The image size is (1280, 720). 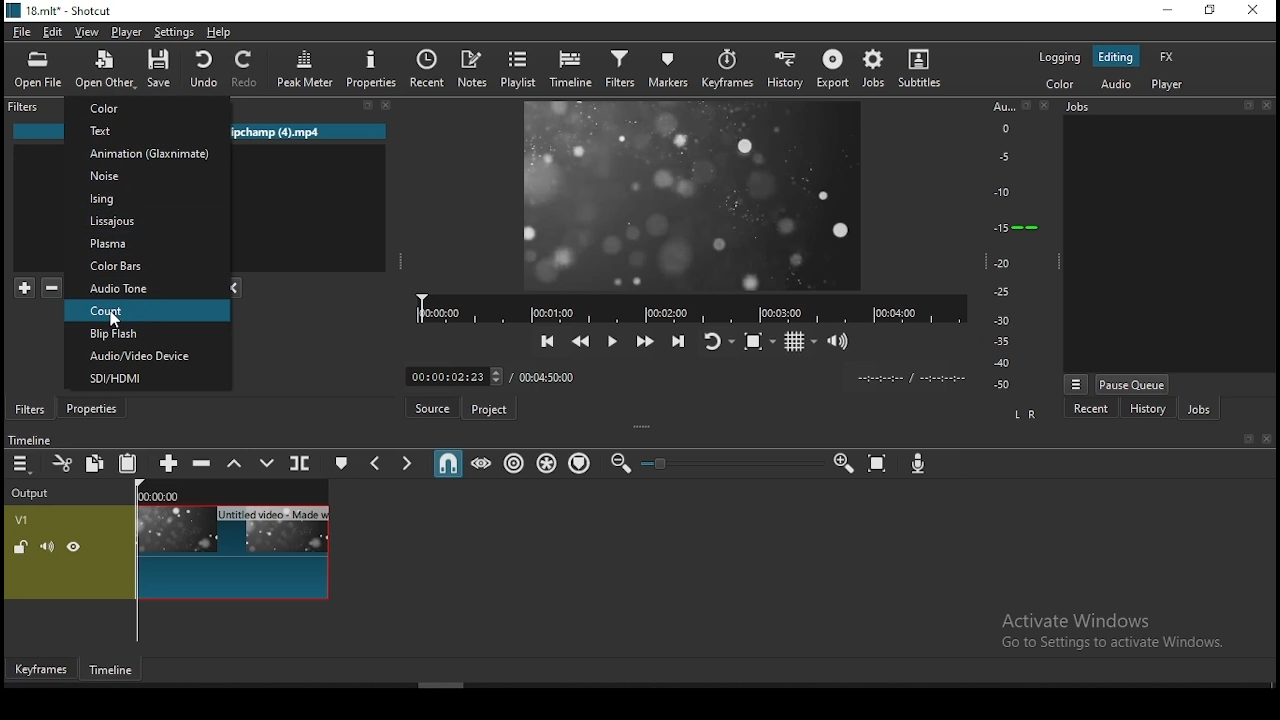 I want to click on Output, so click(x=35, y=493).